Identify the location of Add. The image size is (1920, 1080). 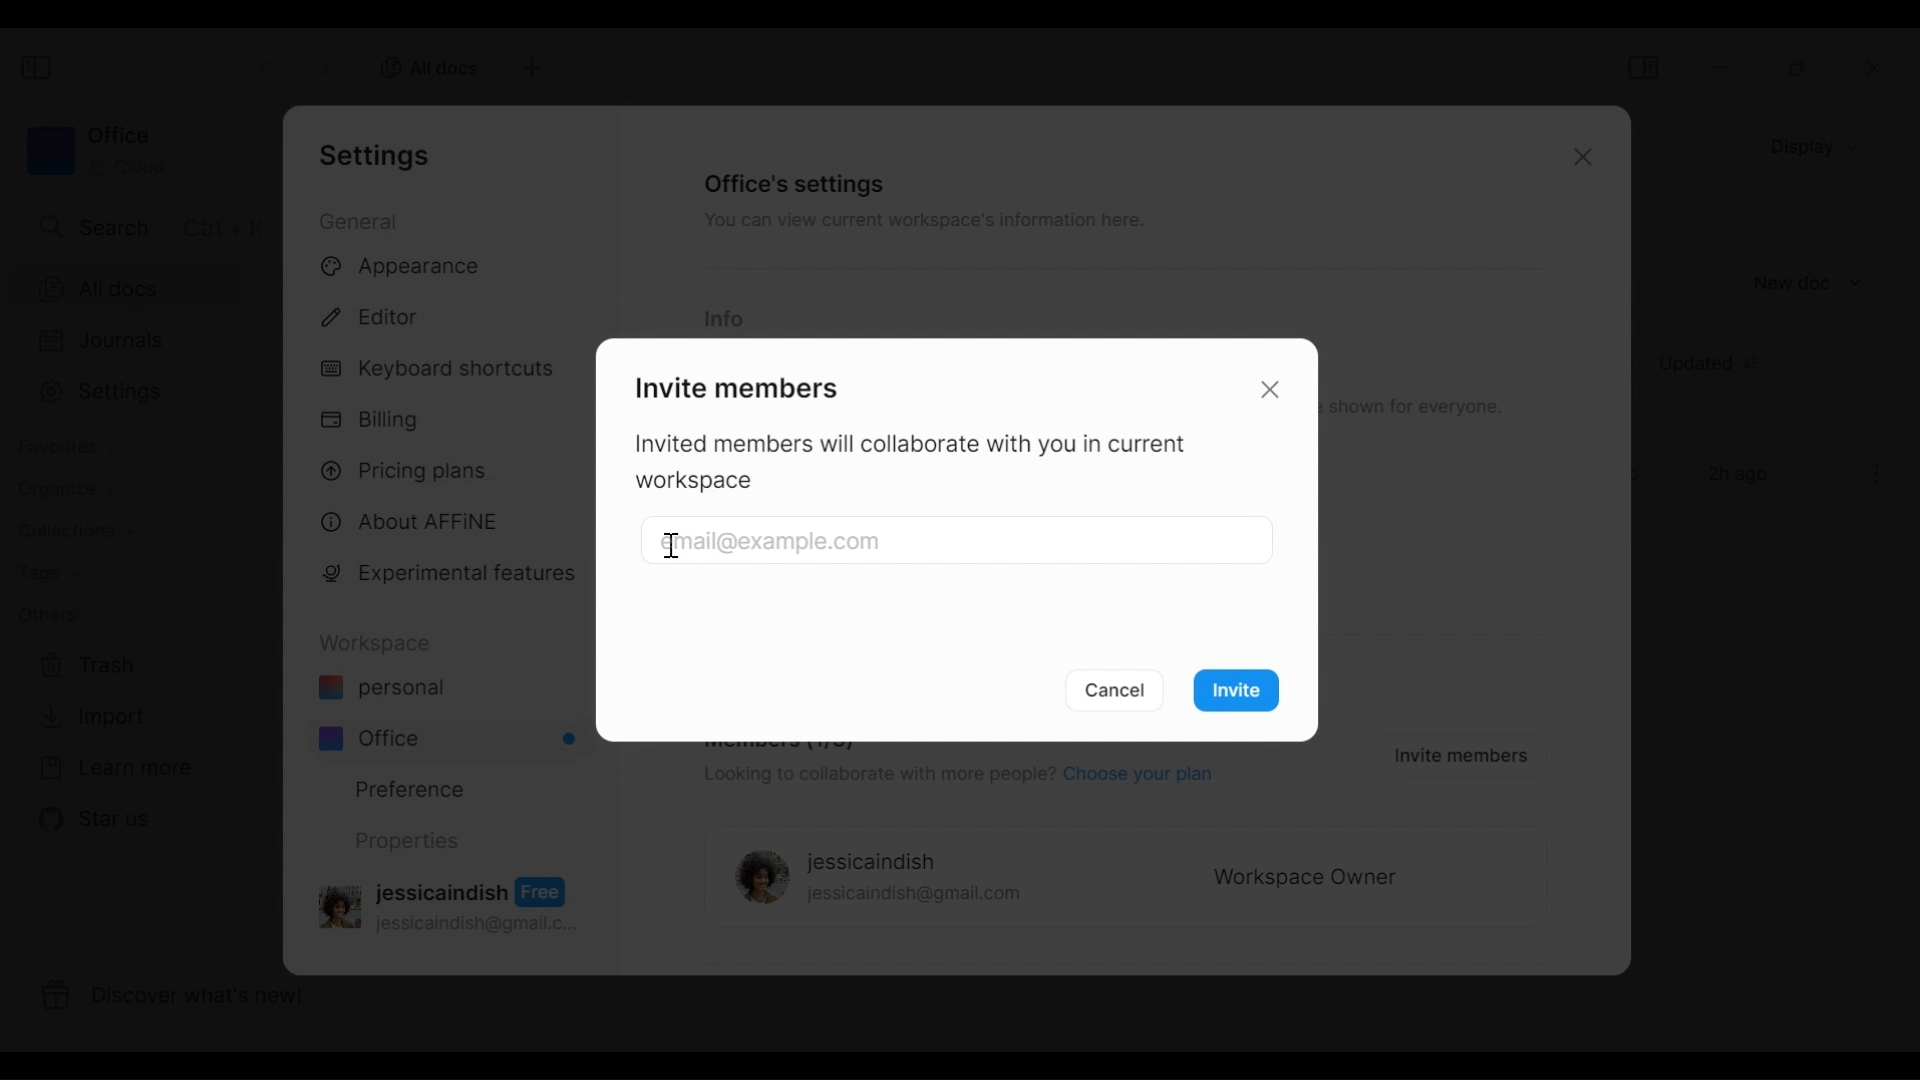
(529, 68).